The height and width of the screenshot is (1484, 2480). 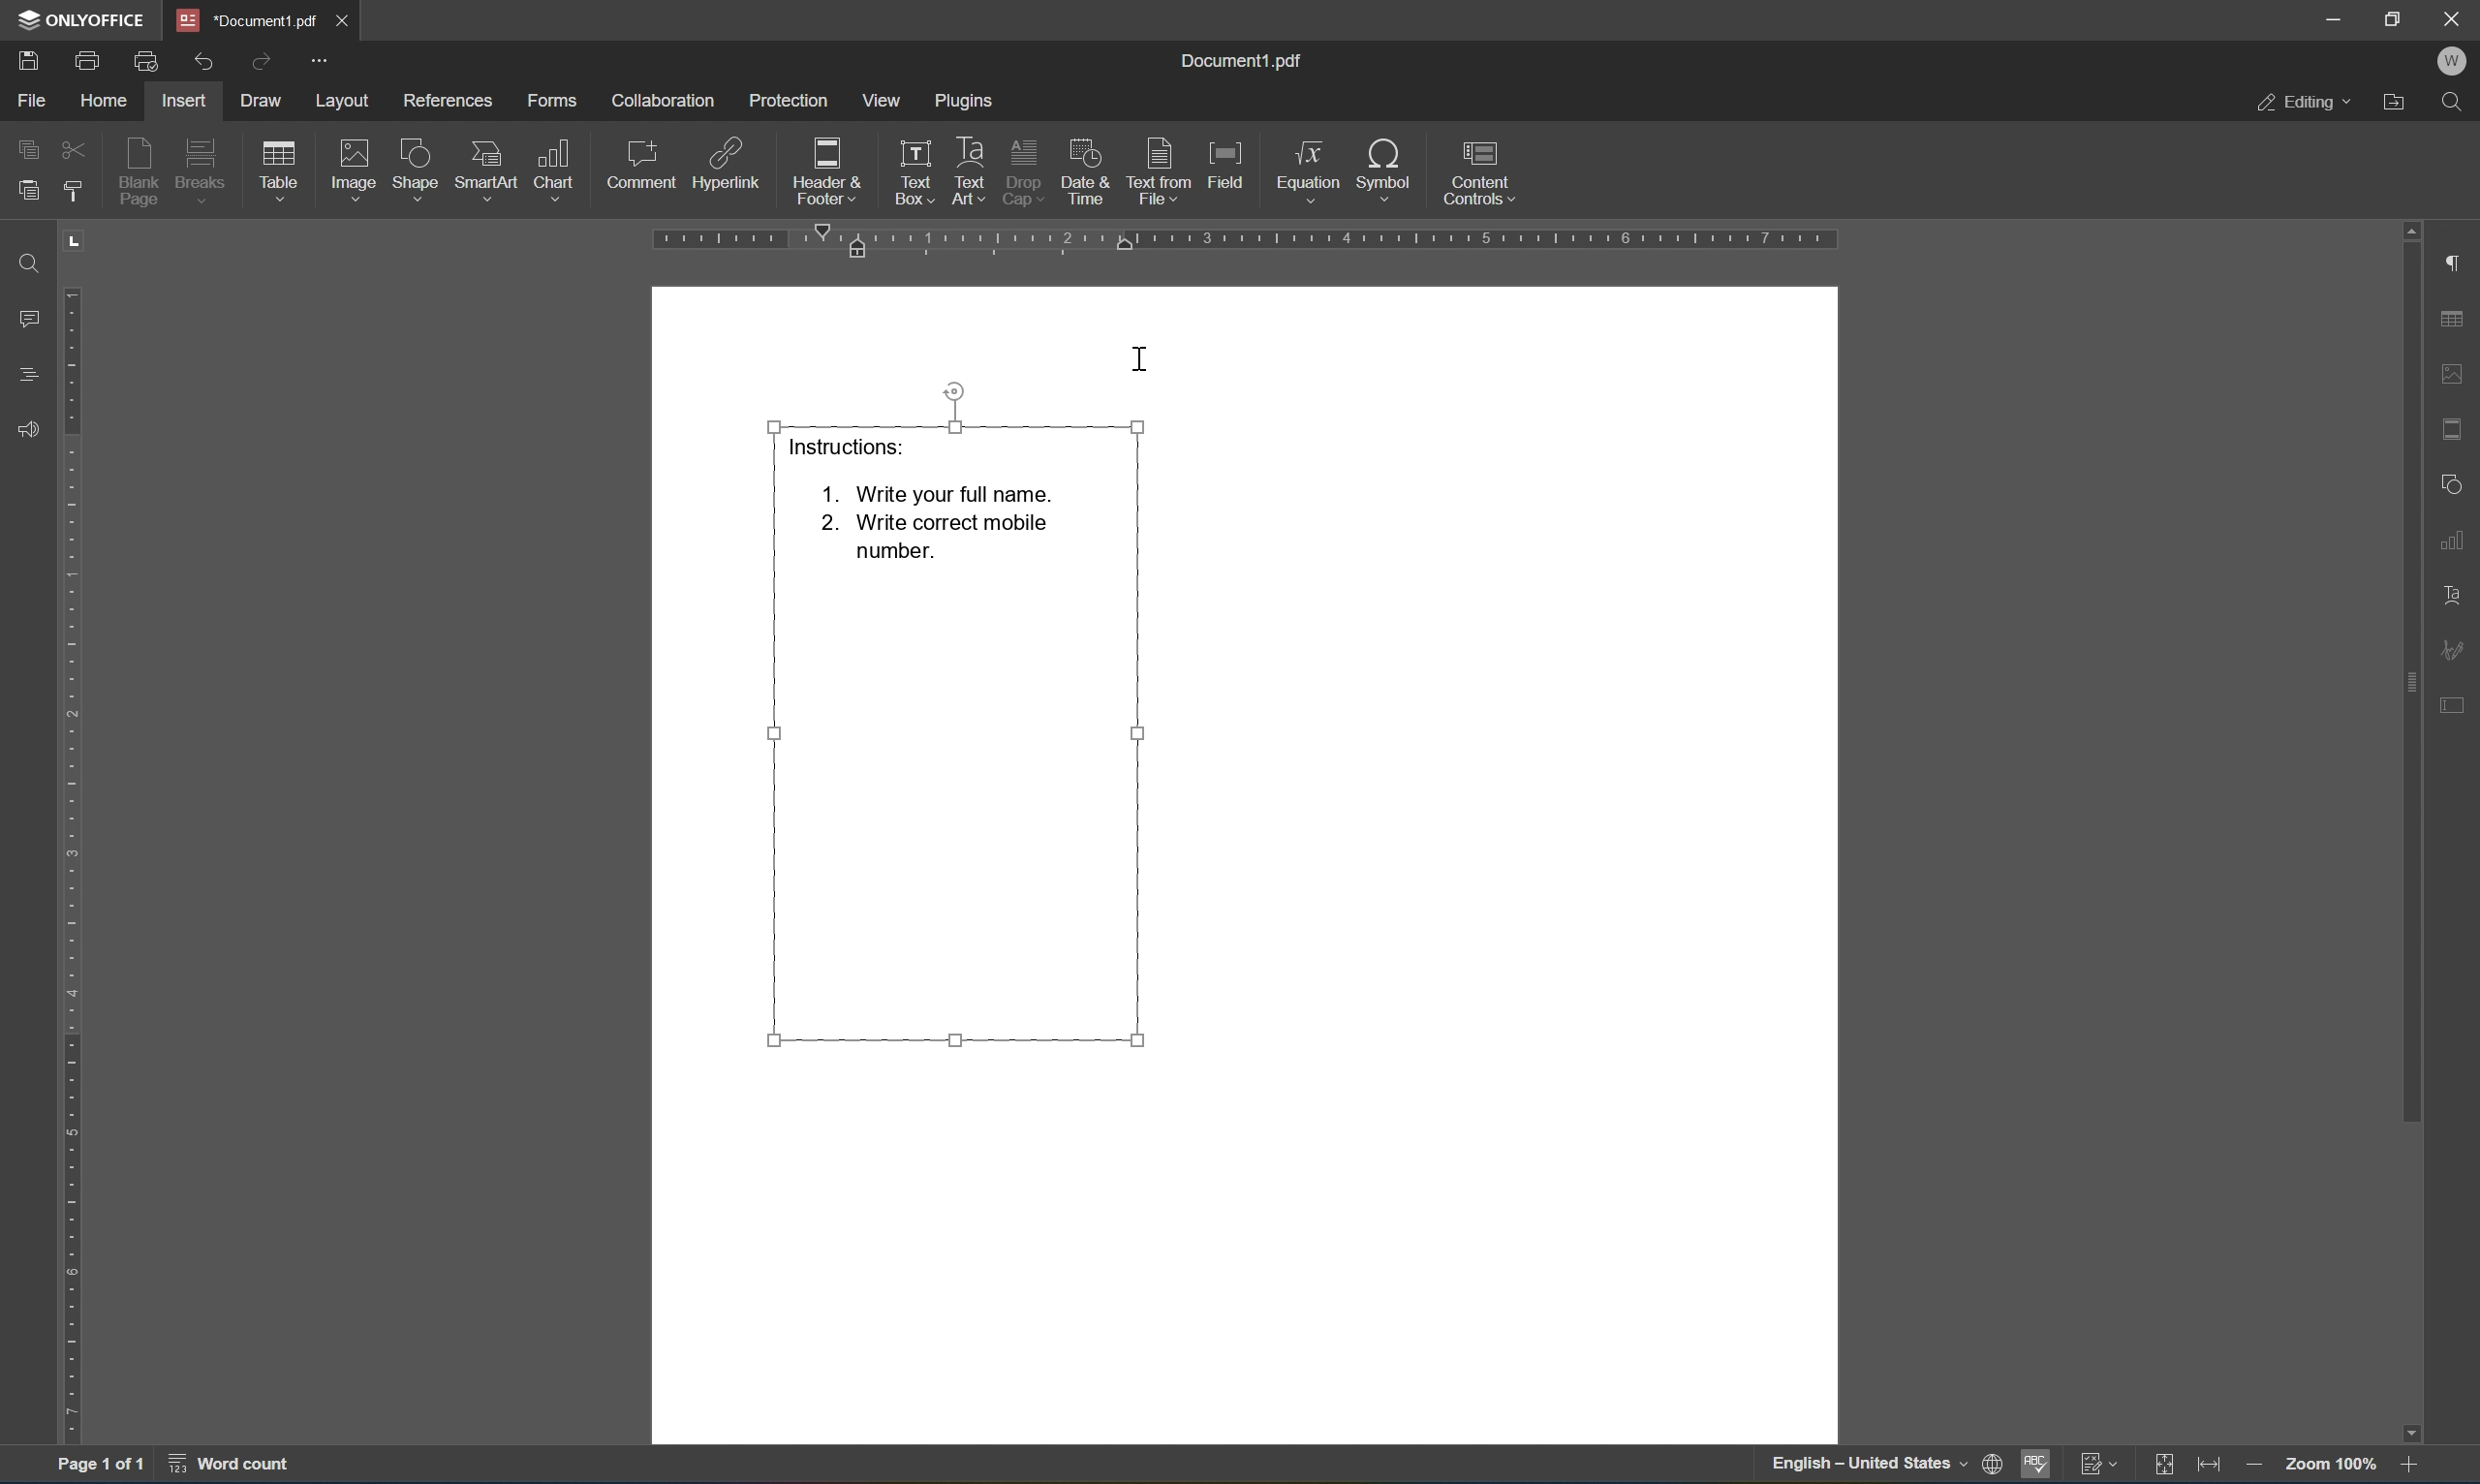 What do you see at coordinates (448, 103) in the screenshot?
I see `references` at bounding box center [448, 103].